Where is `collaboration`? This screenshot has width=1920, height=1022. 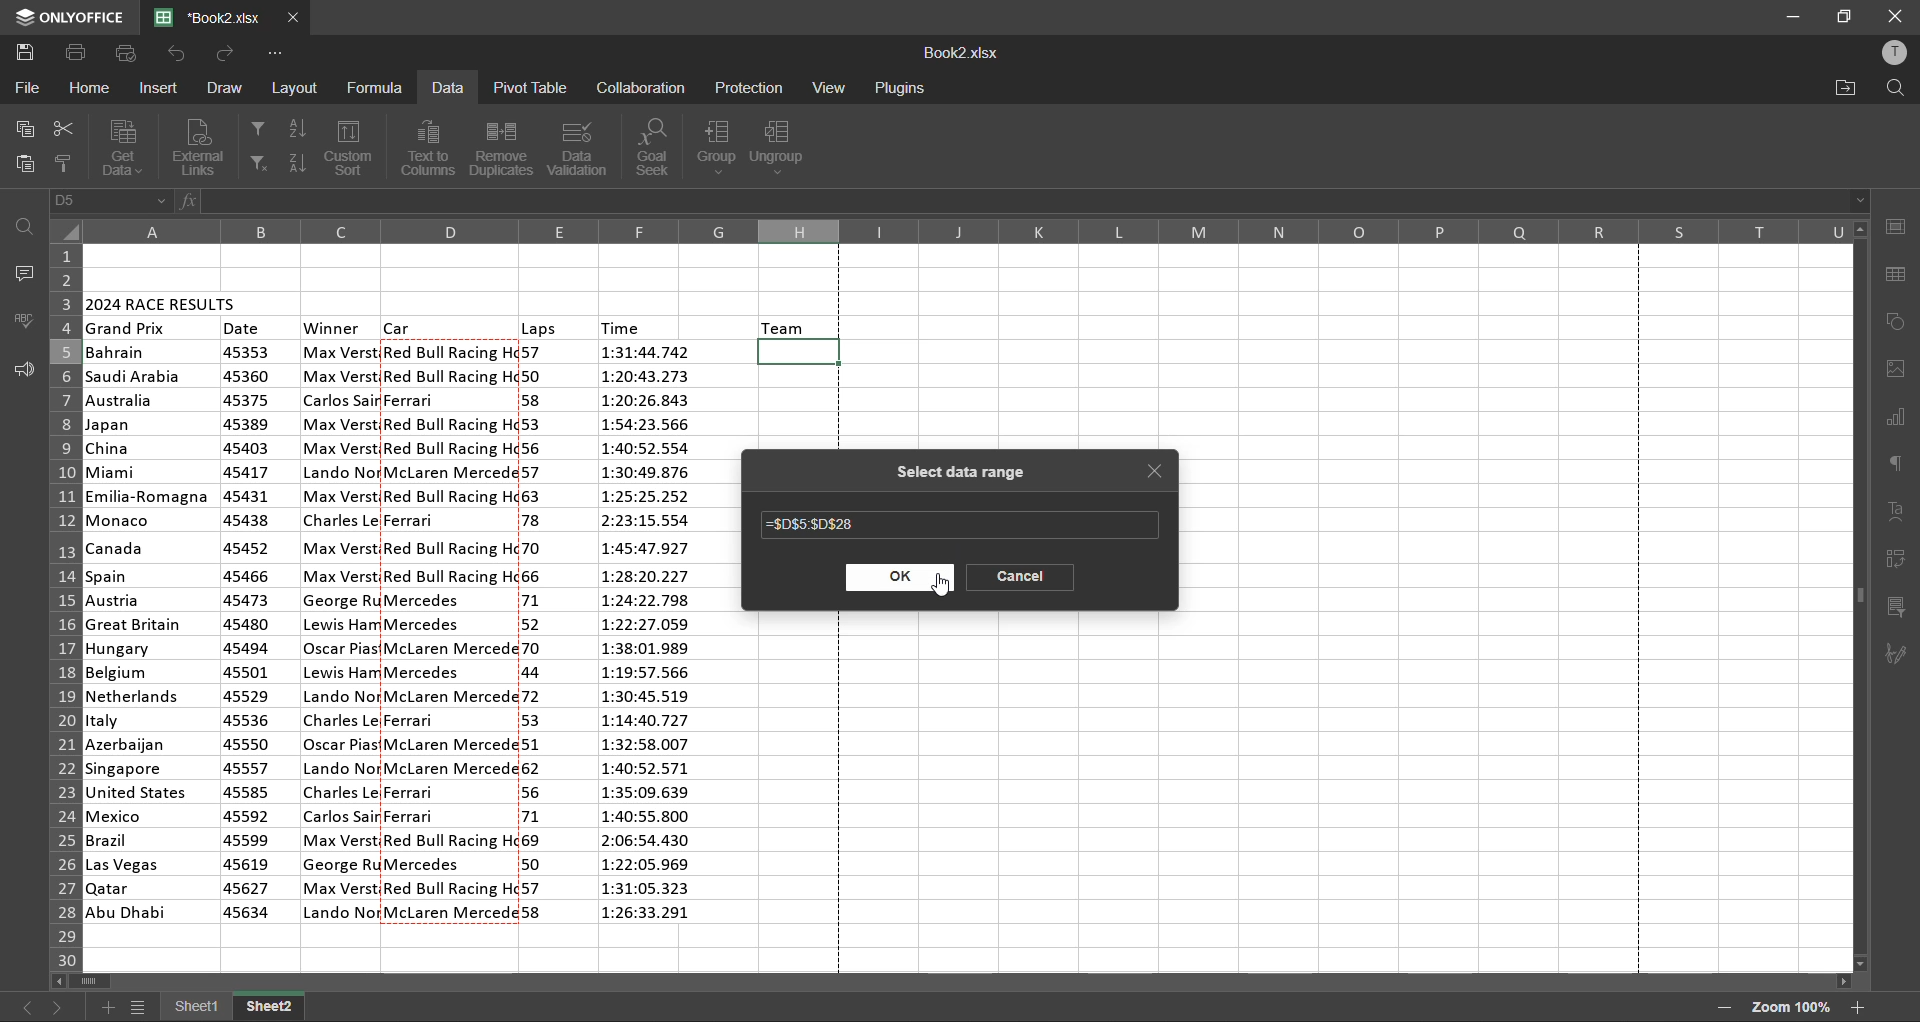
collaboration is located at coordinates (640, 87).